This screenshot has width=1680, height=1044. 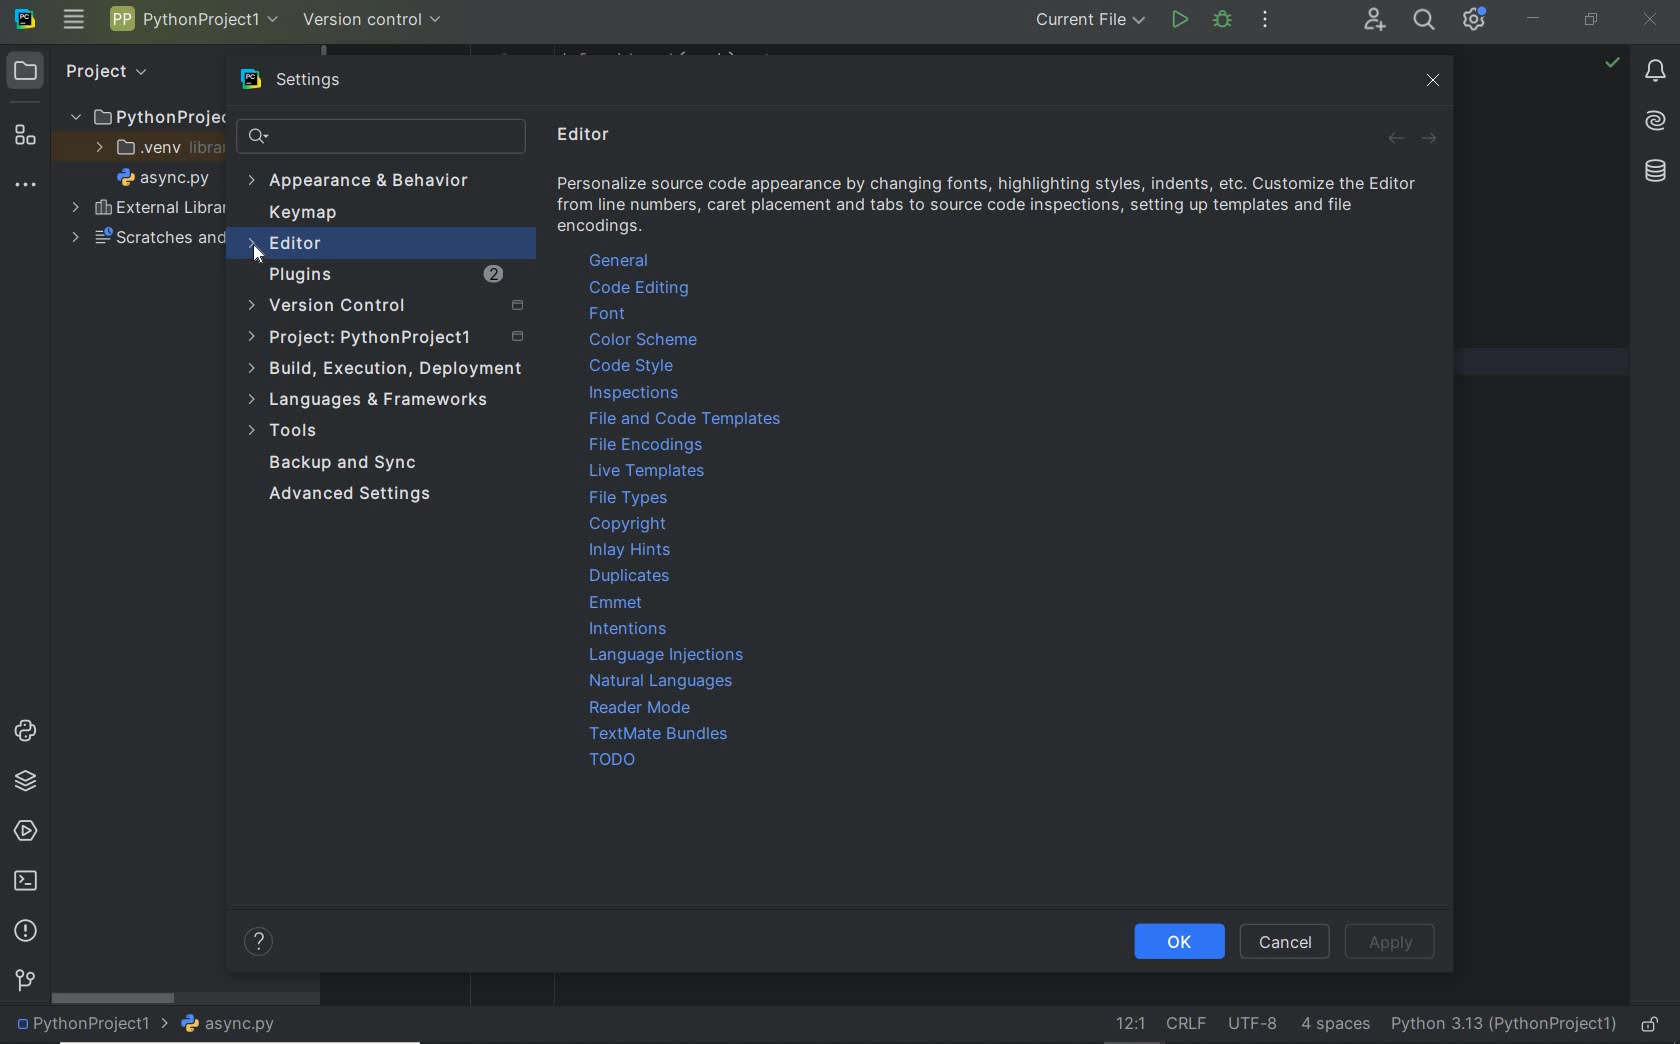 What do you see at coordinates (258, 250) in the screenshot?
I see `Cursor Position` at bounding box center [258, 250].